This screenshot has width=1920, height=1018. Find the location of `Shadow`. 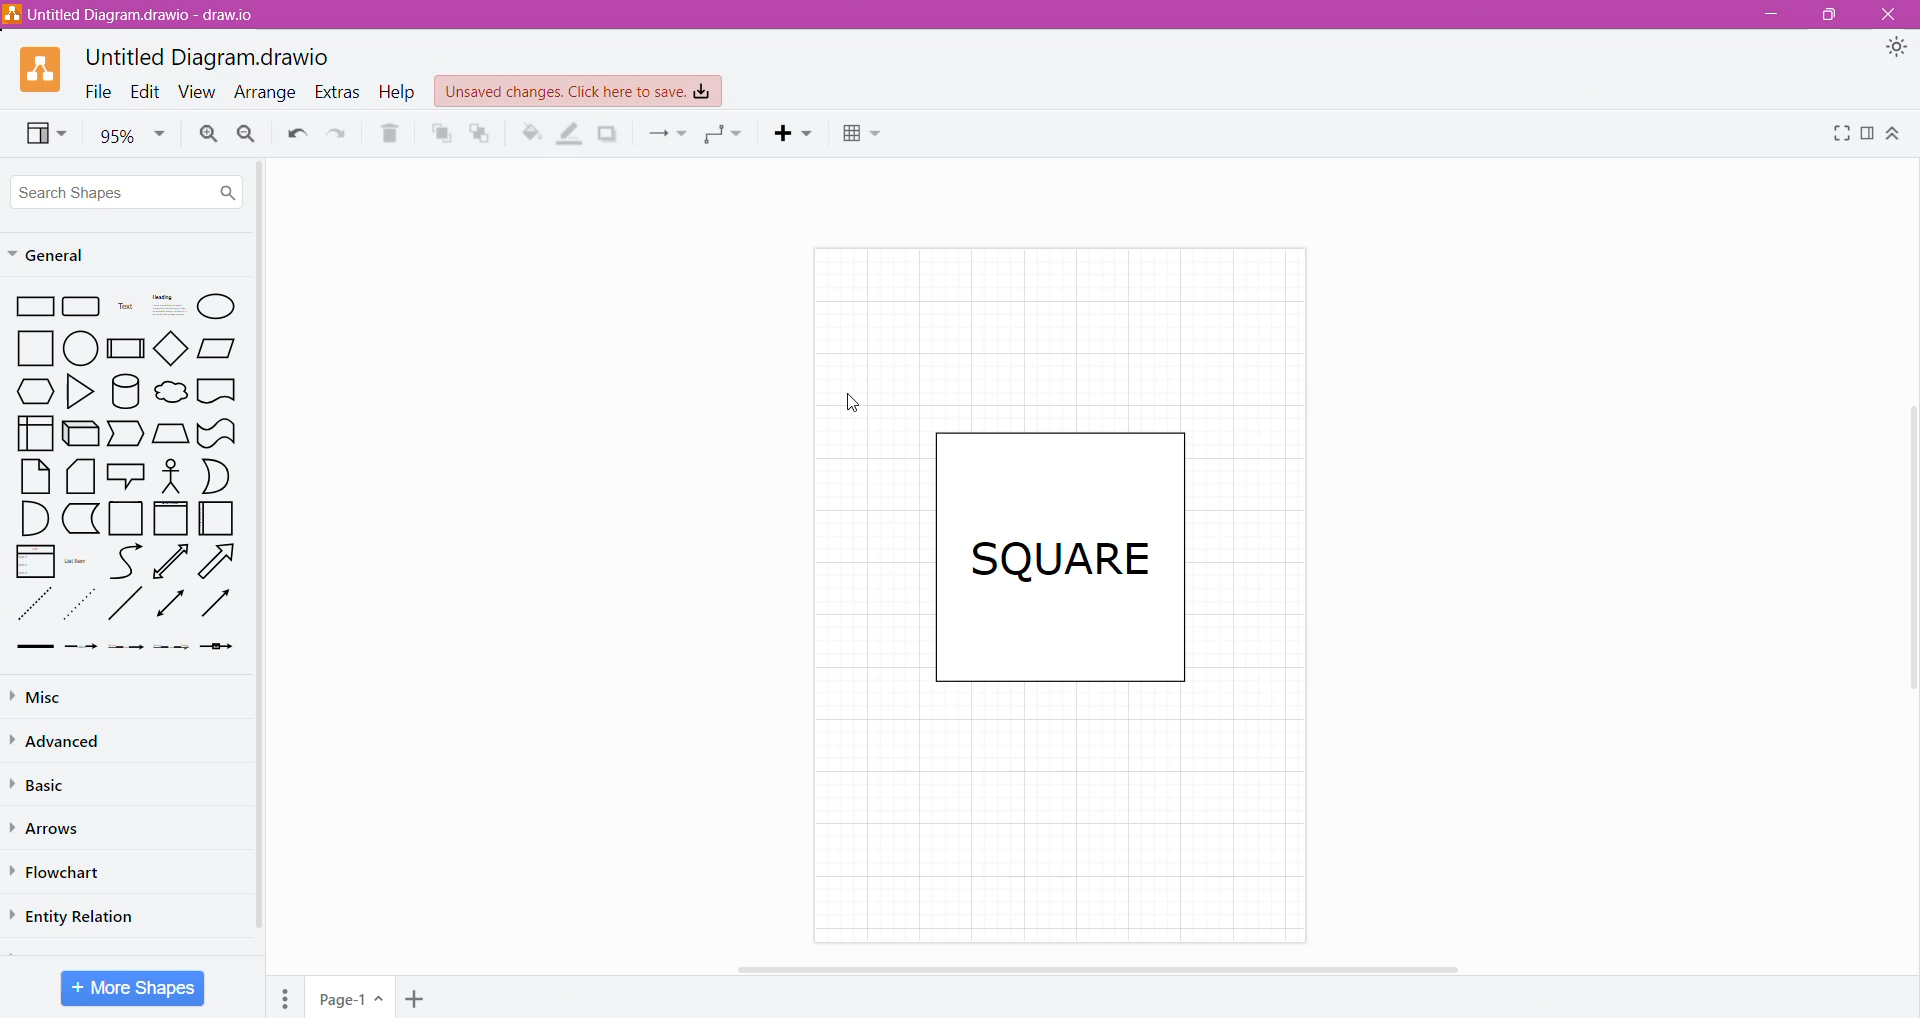

Shadow is located at coordinates (612, 133).